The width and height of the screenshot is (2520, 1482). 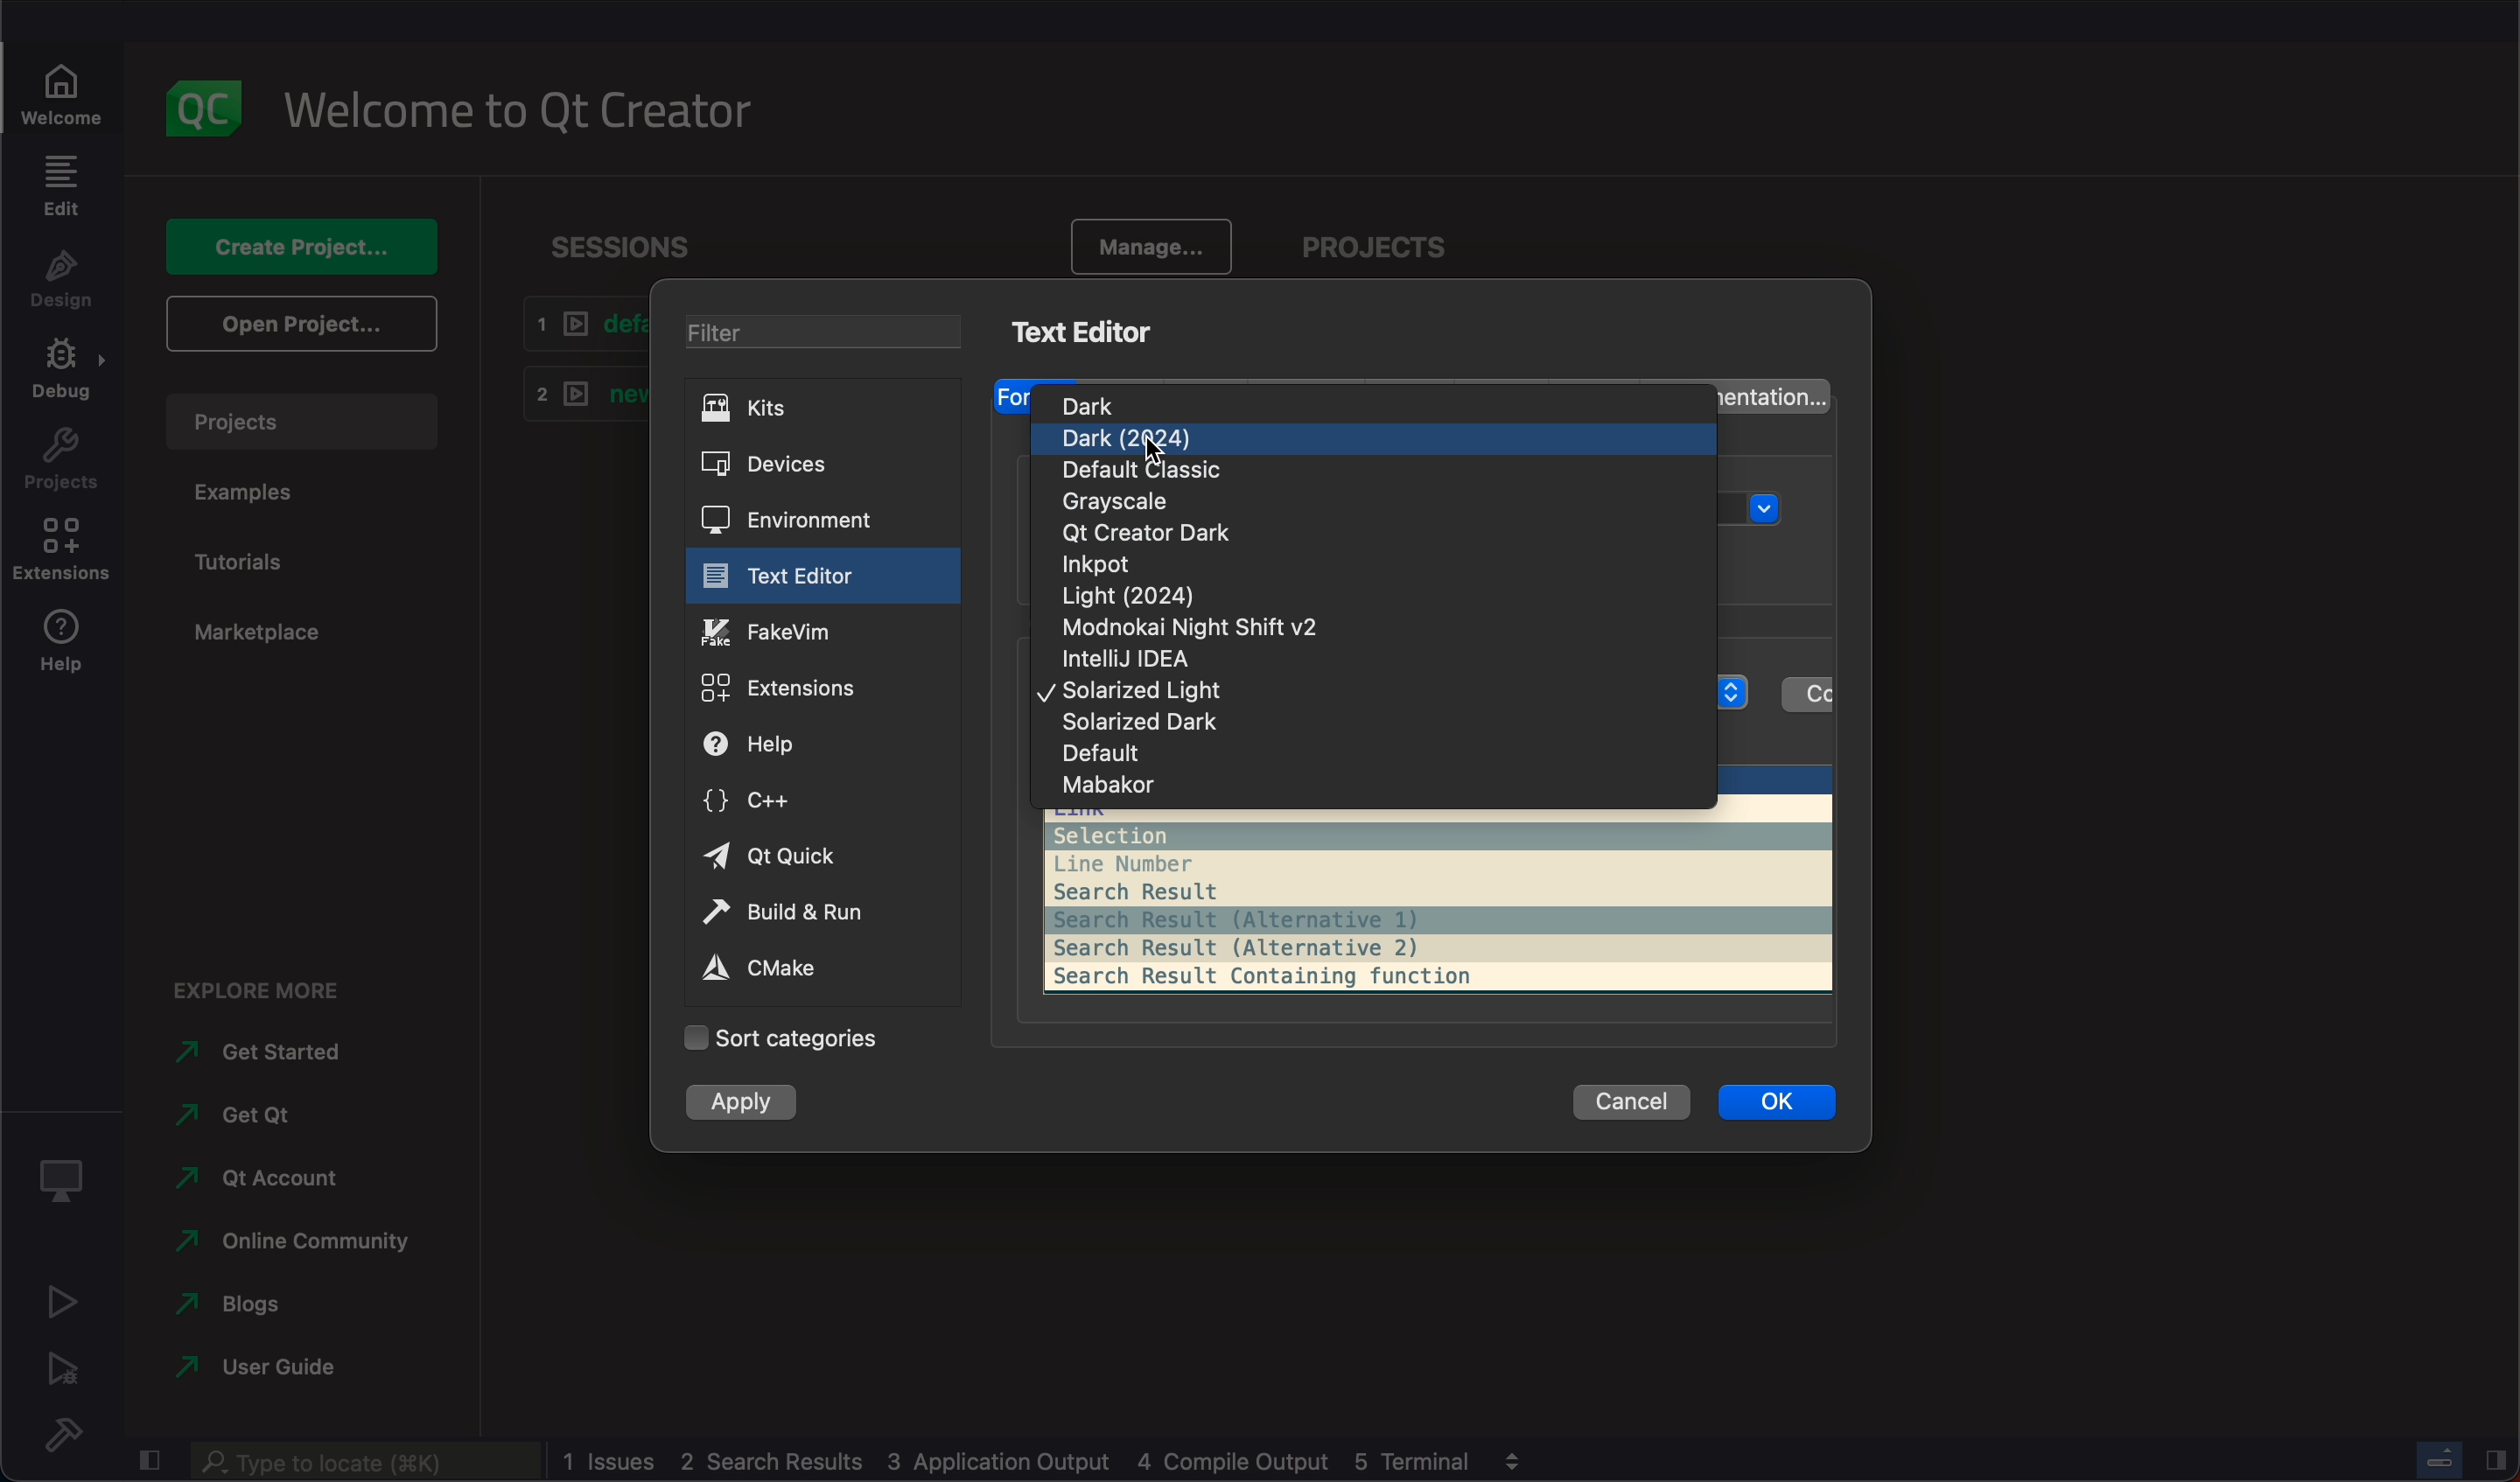 What do you see at coordinates (1169, 466) in the screenshot?
I see `cursor` at bounding box center [1169, 466].